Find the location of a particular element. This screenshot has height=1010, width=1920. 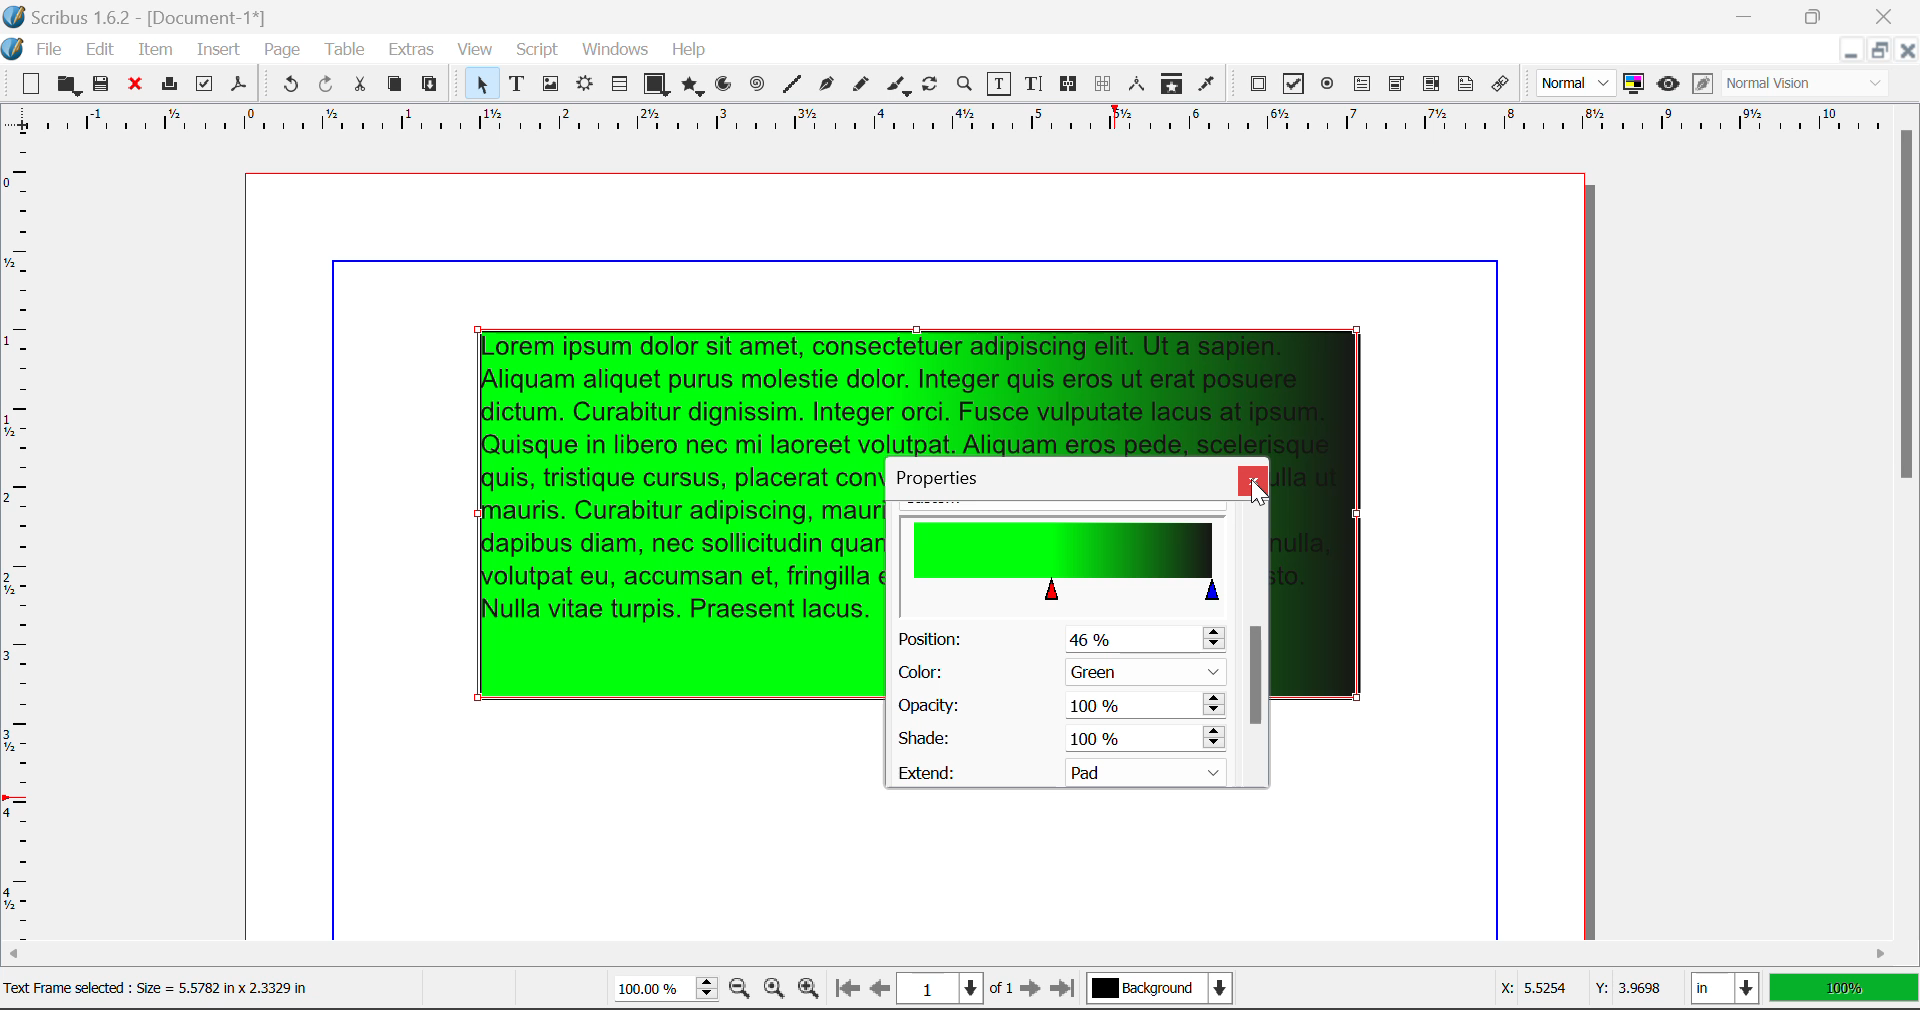

New is located at coordinates (26, 85).